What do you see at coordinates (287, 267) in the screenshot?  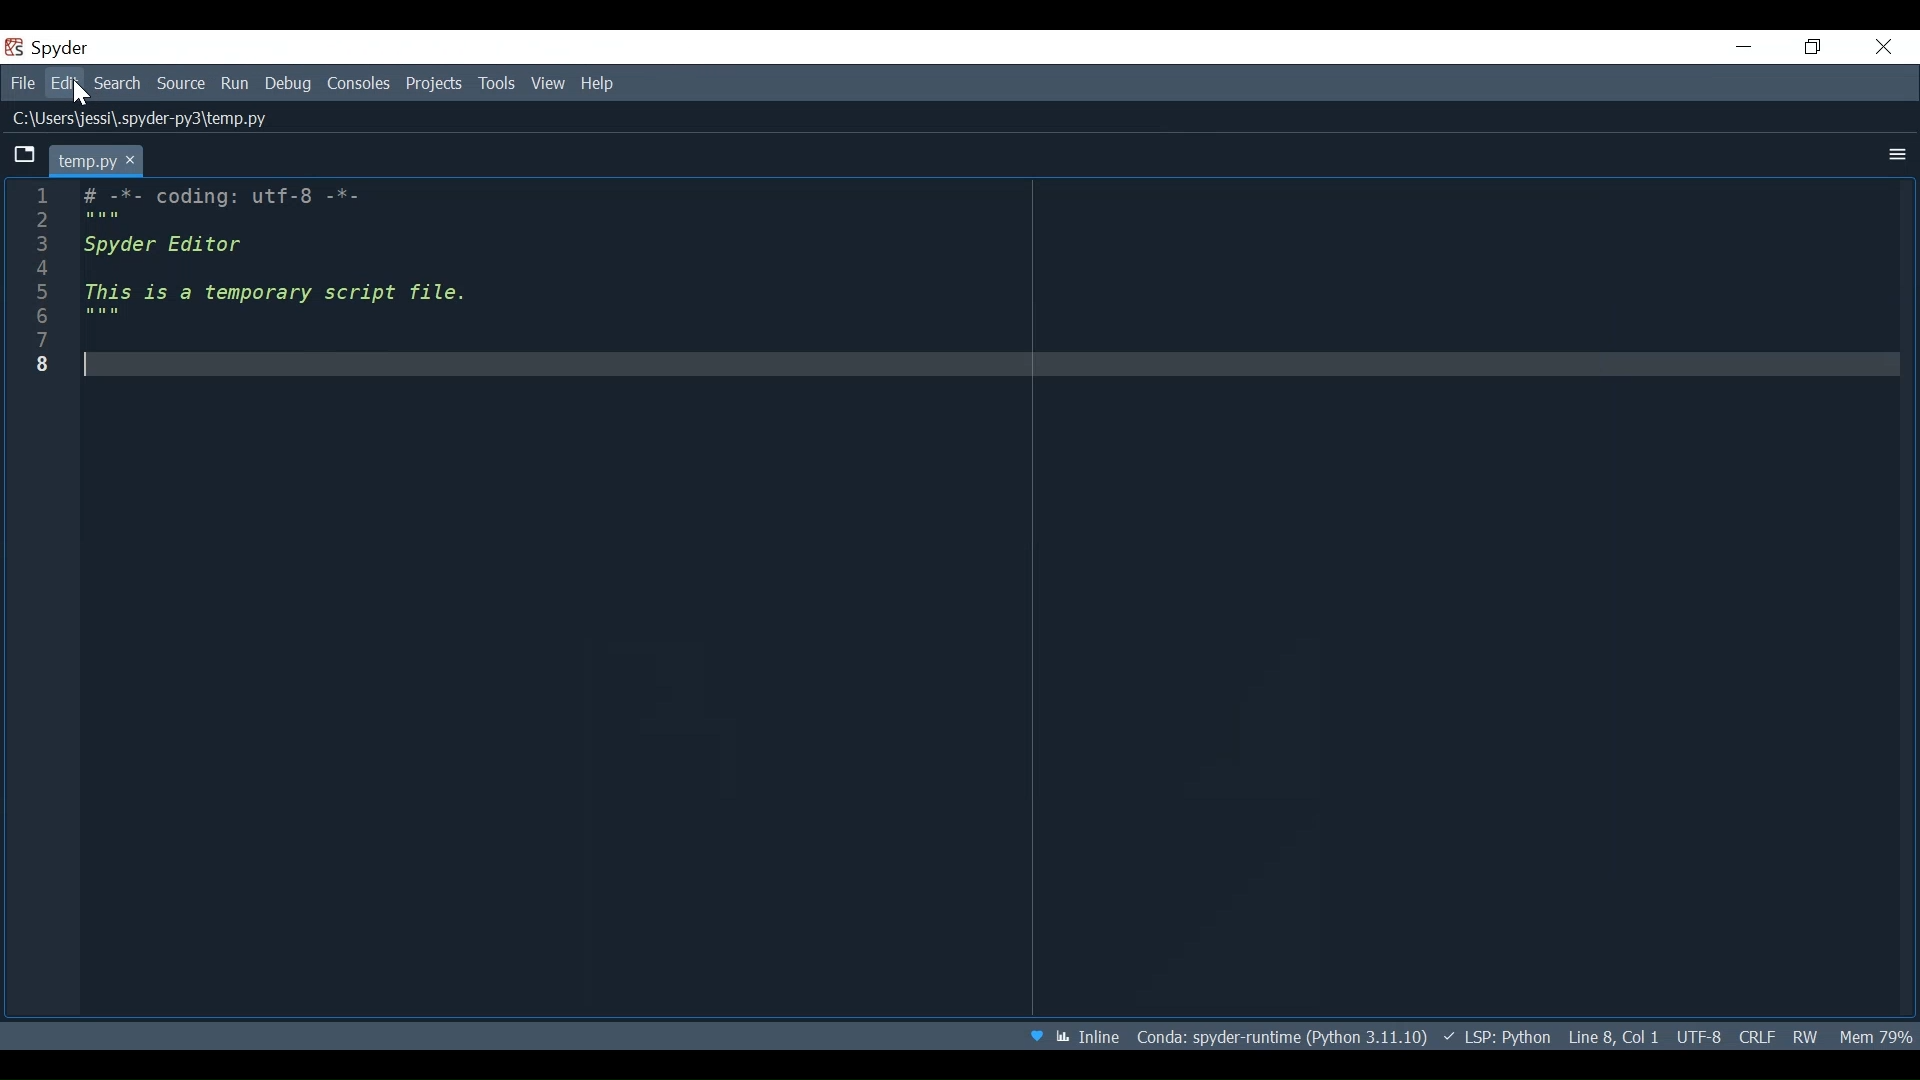 I see `# -*- coding: utf-8 -*-
Spyder Editor
This is a temporary script file.` at bounding box center [287, 267].